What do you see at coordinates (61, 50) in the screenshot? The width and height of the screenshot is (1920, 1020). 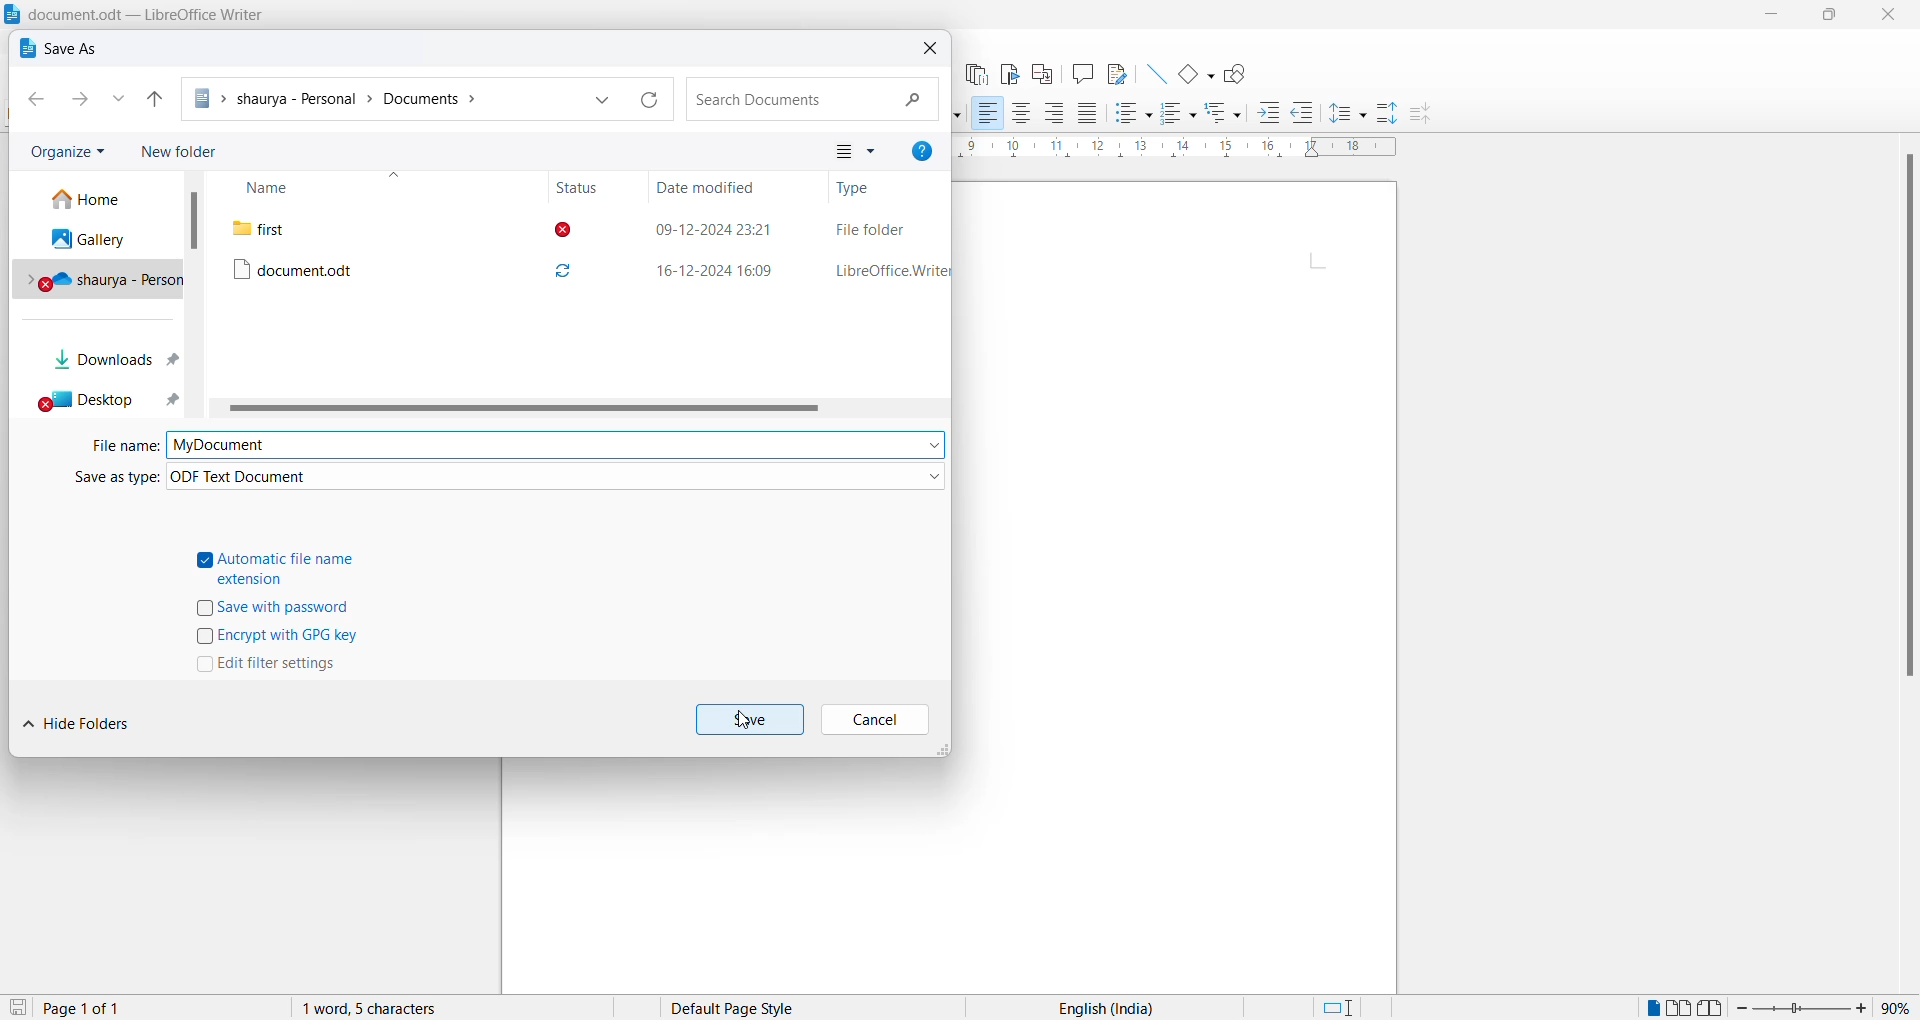 I see `Save as` at bounding box center [61, 50].